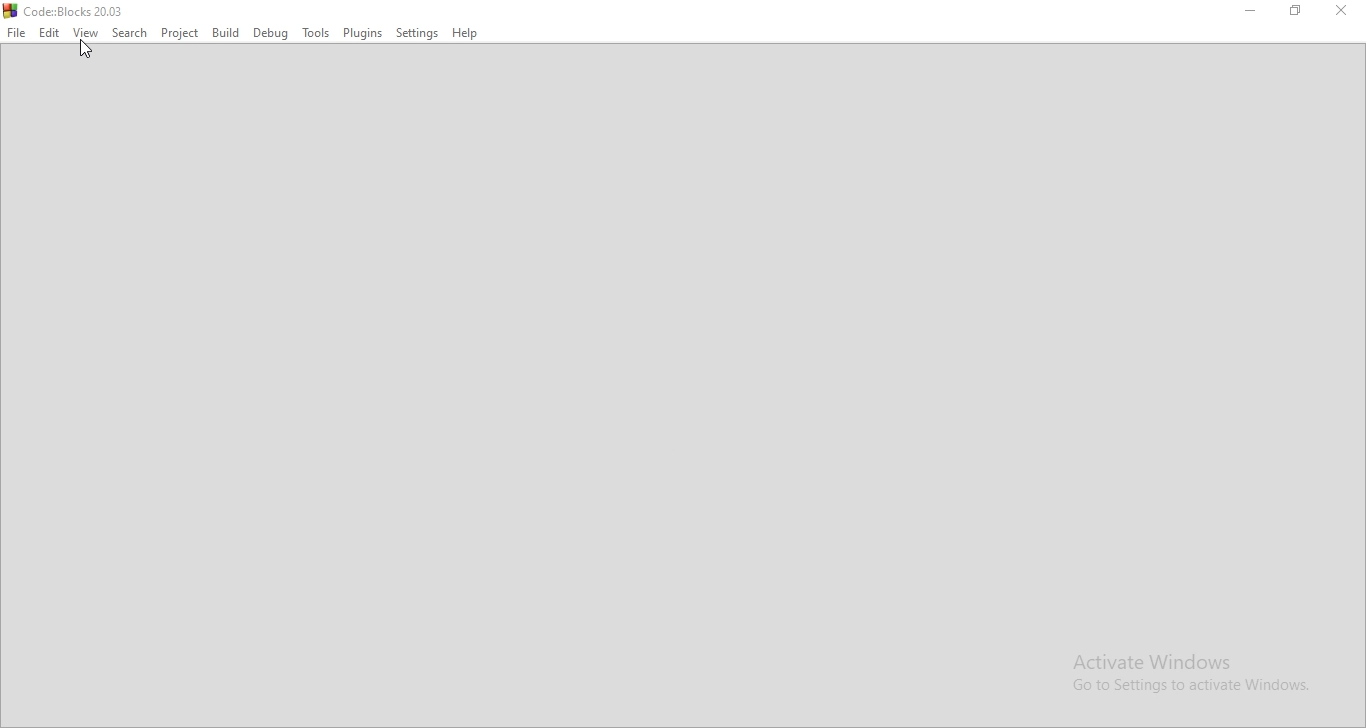  What do you see at coordinates (1346, 14) in the screenshot?
I see `Close` at bounding box center [1346, 14].